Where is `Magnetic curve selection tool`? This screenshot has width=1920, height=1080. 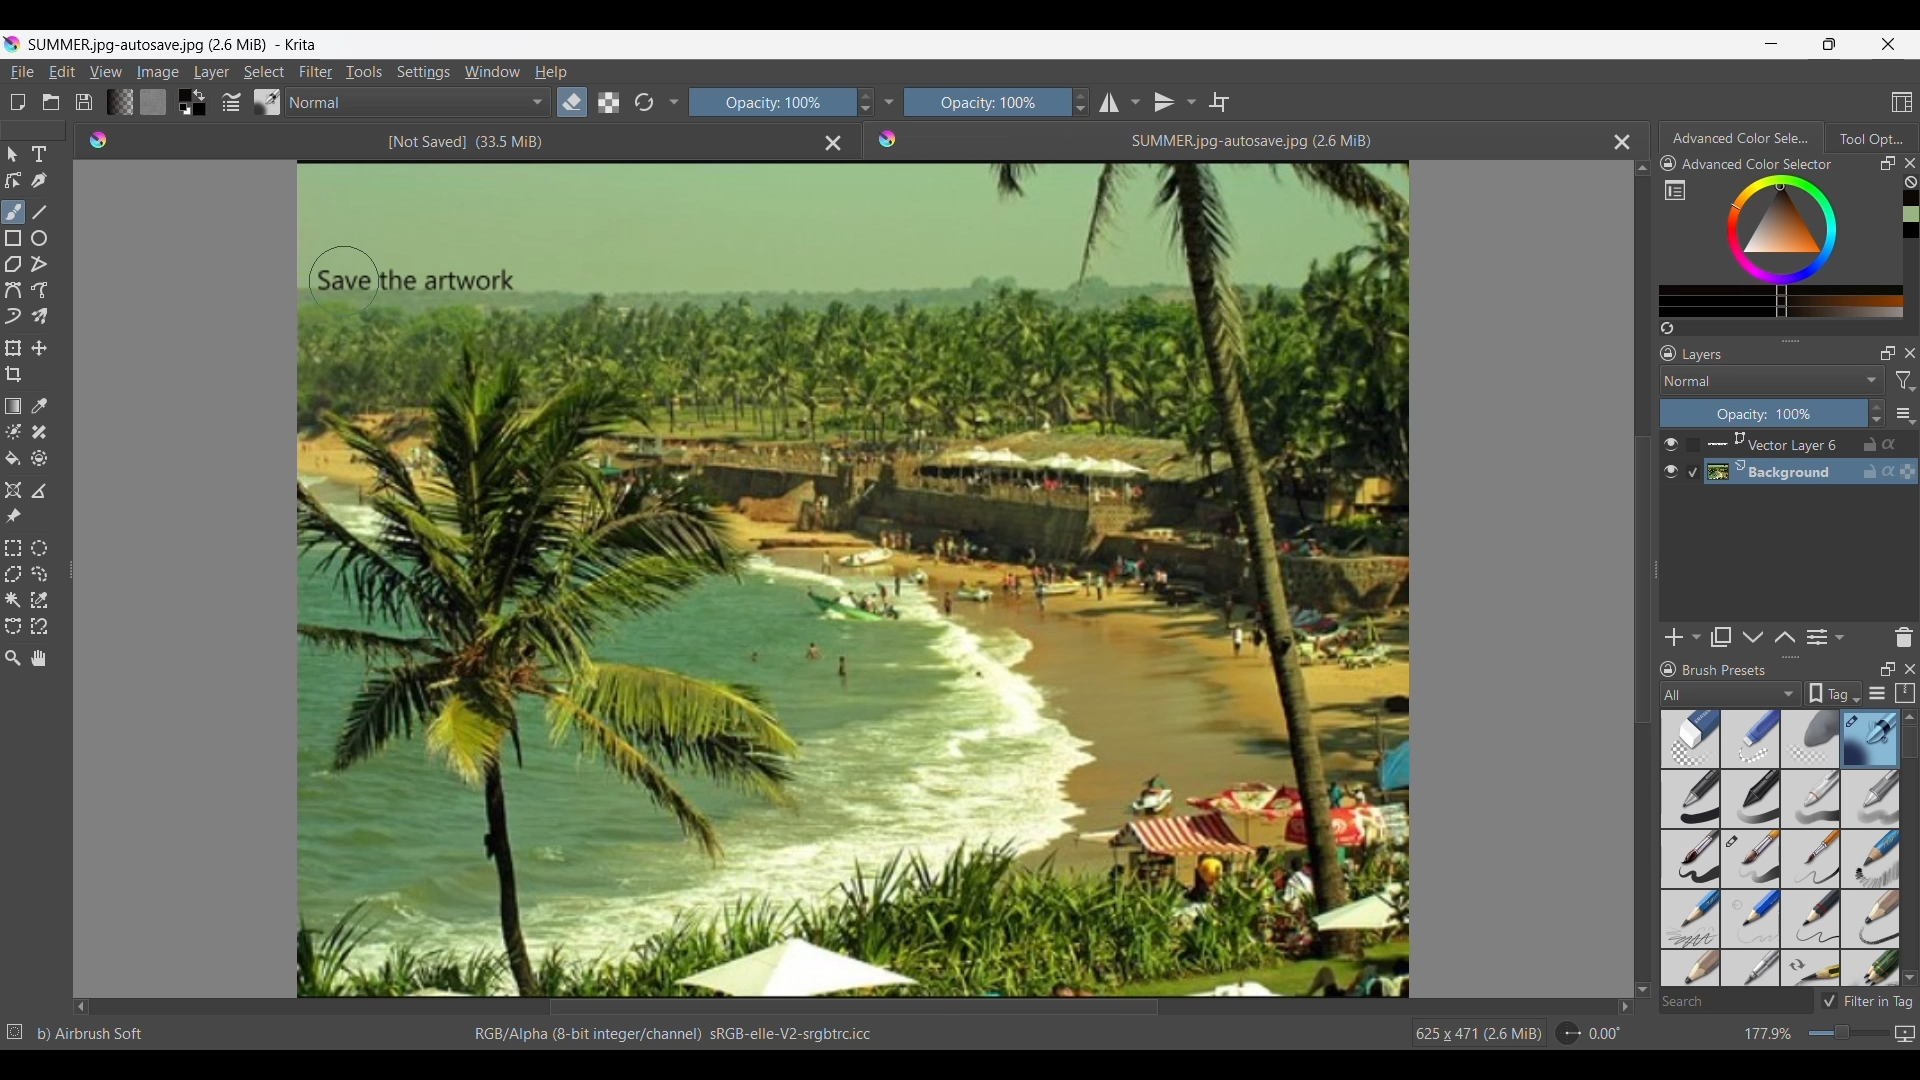
Magnetic curve selection tool is located at coordinates (39, 626).